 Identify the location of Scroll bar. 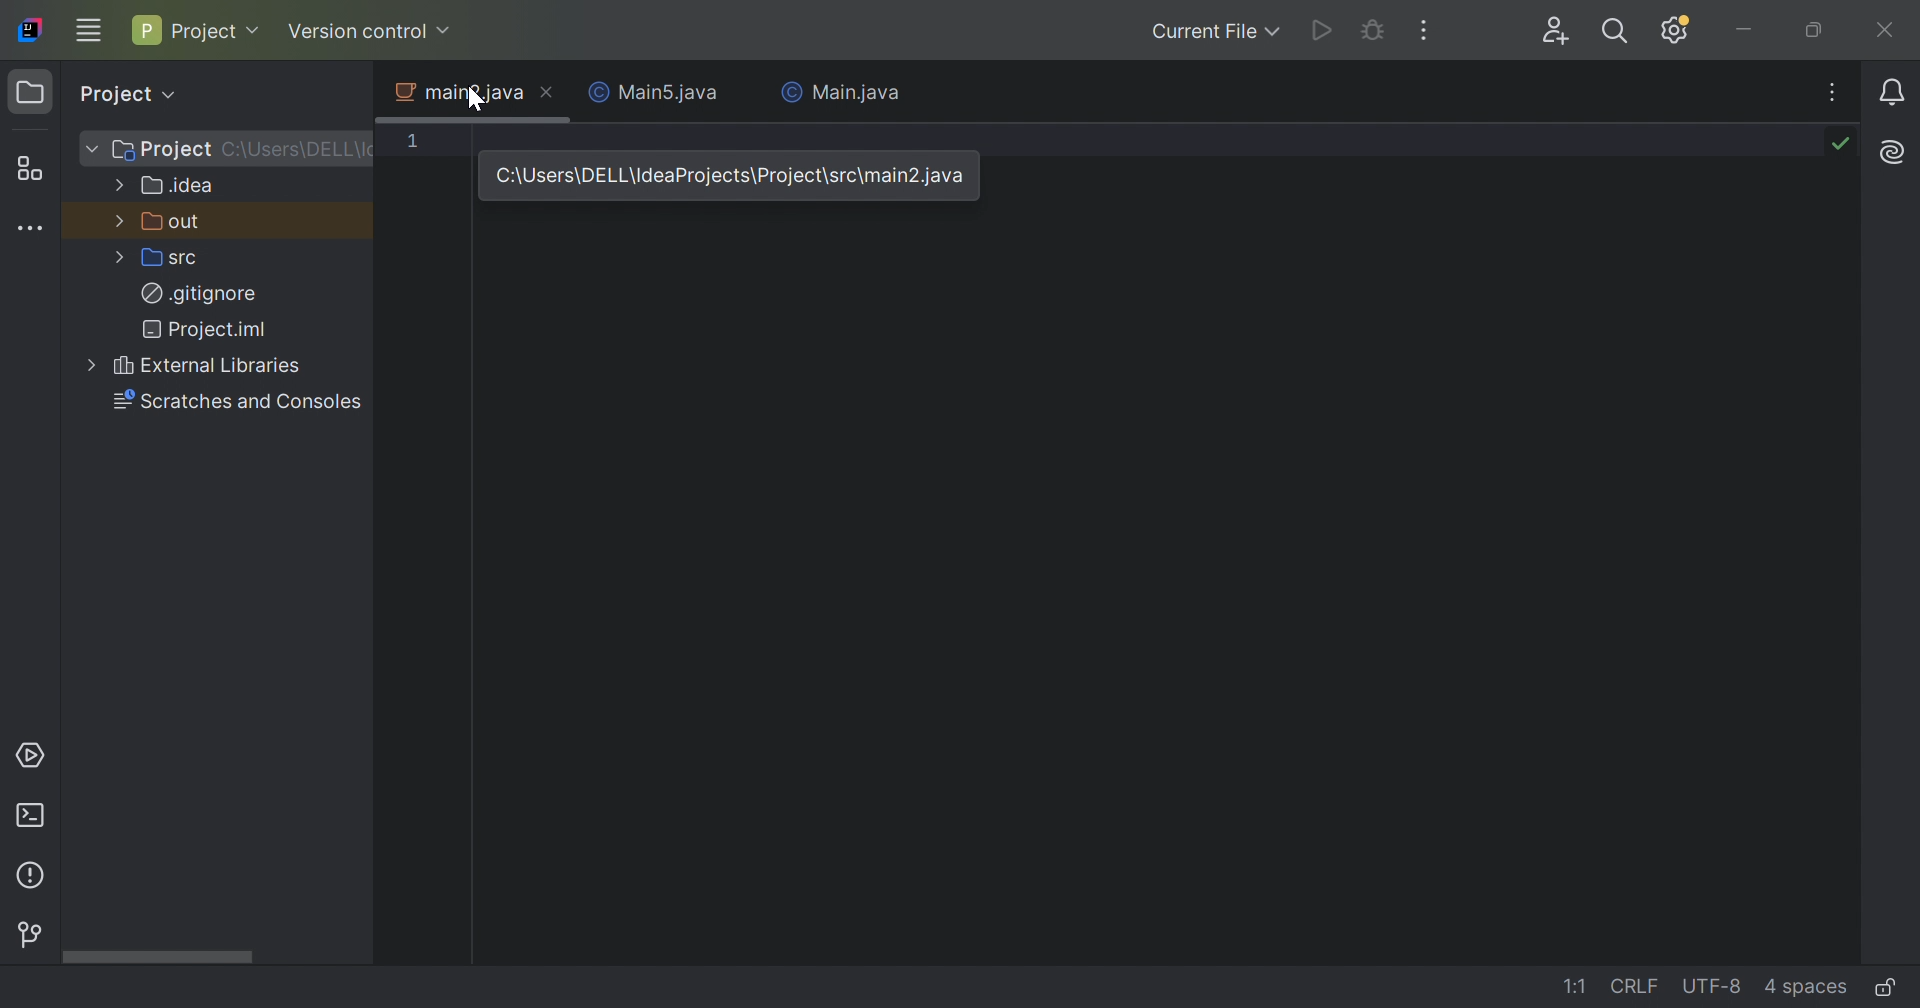
(154, 958).